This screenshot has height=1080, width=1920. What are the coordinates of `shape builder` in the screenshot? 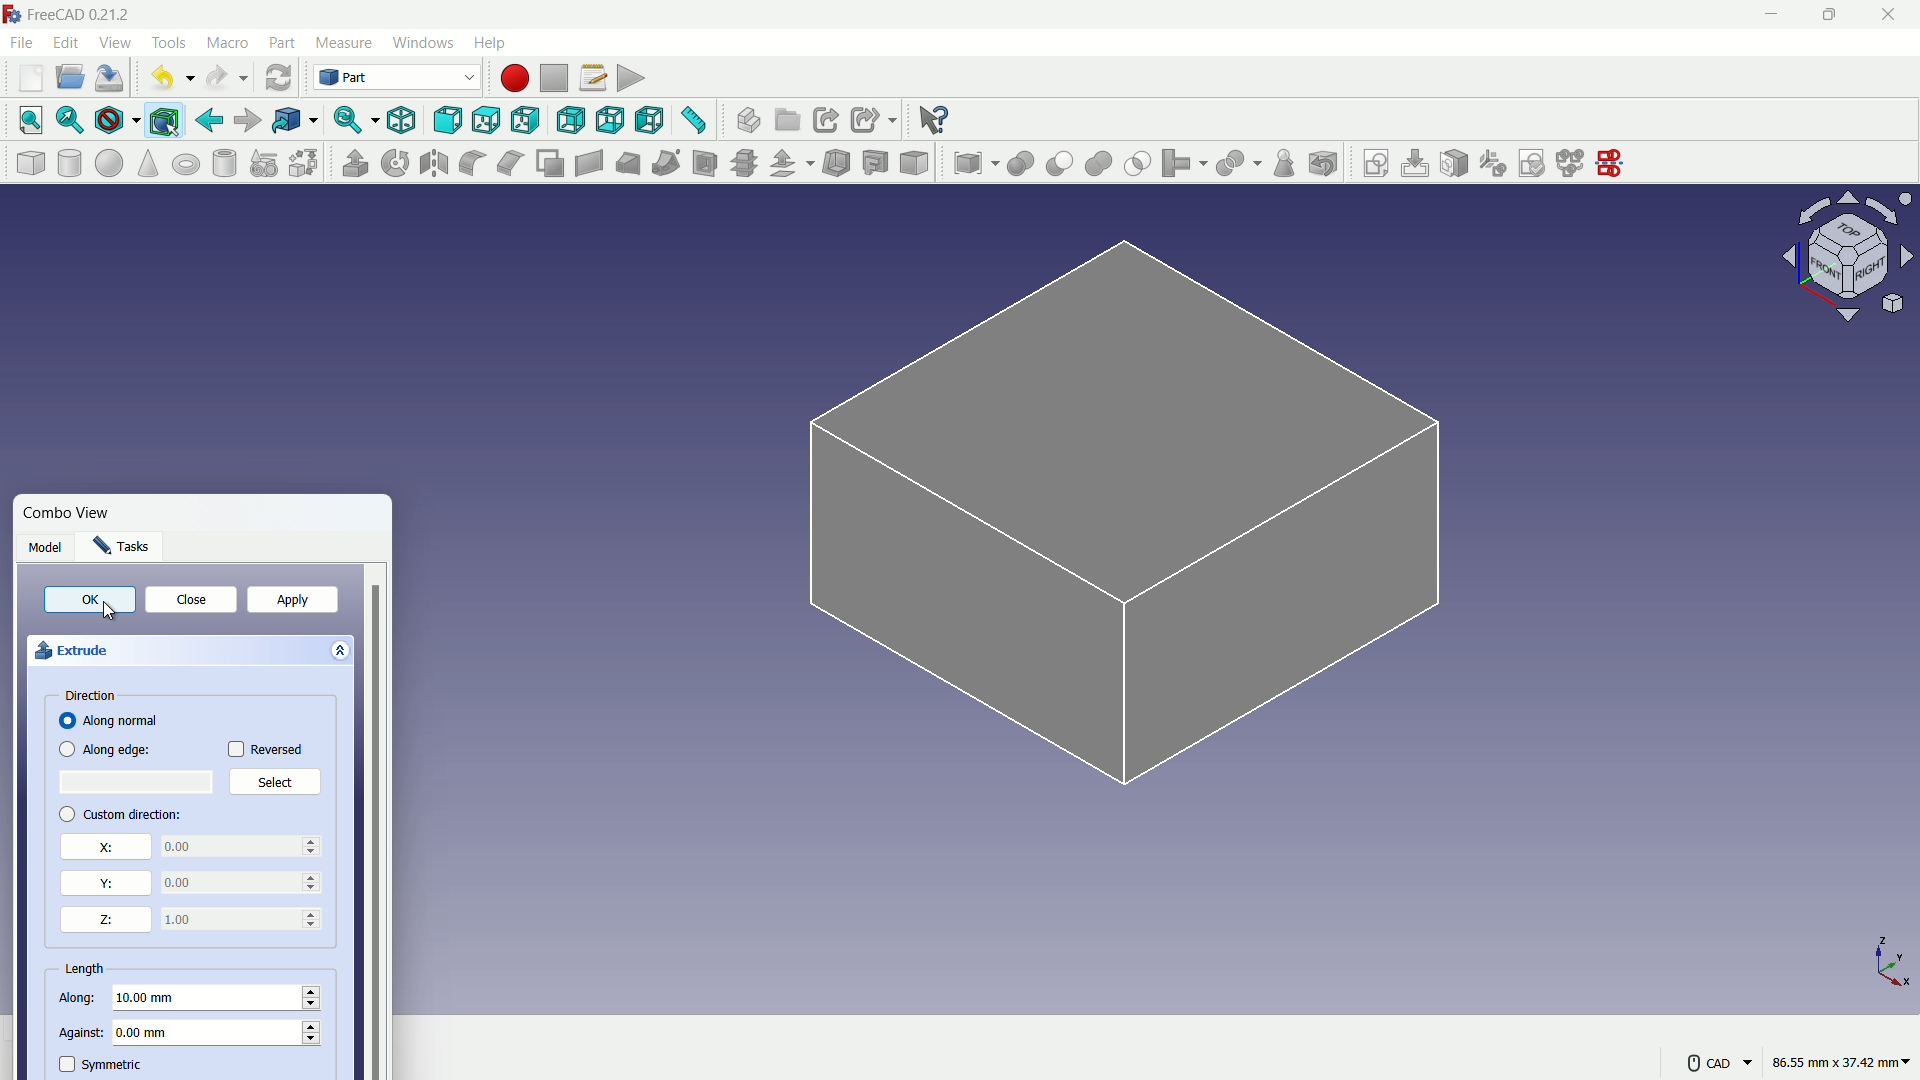 It's located at (304, 163).